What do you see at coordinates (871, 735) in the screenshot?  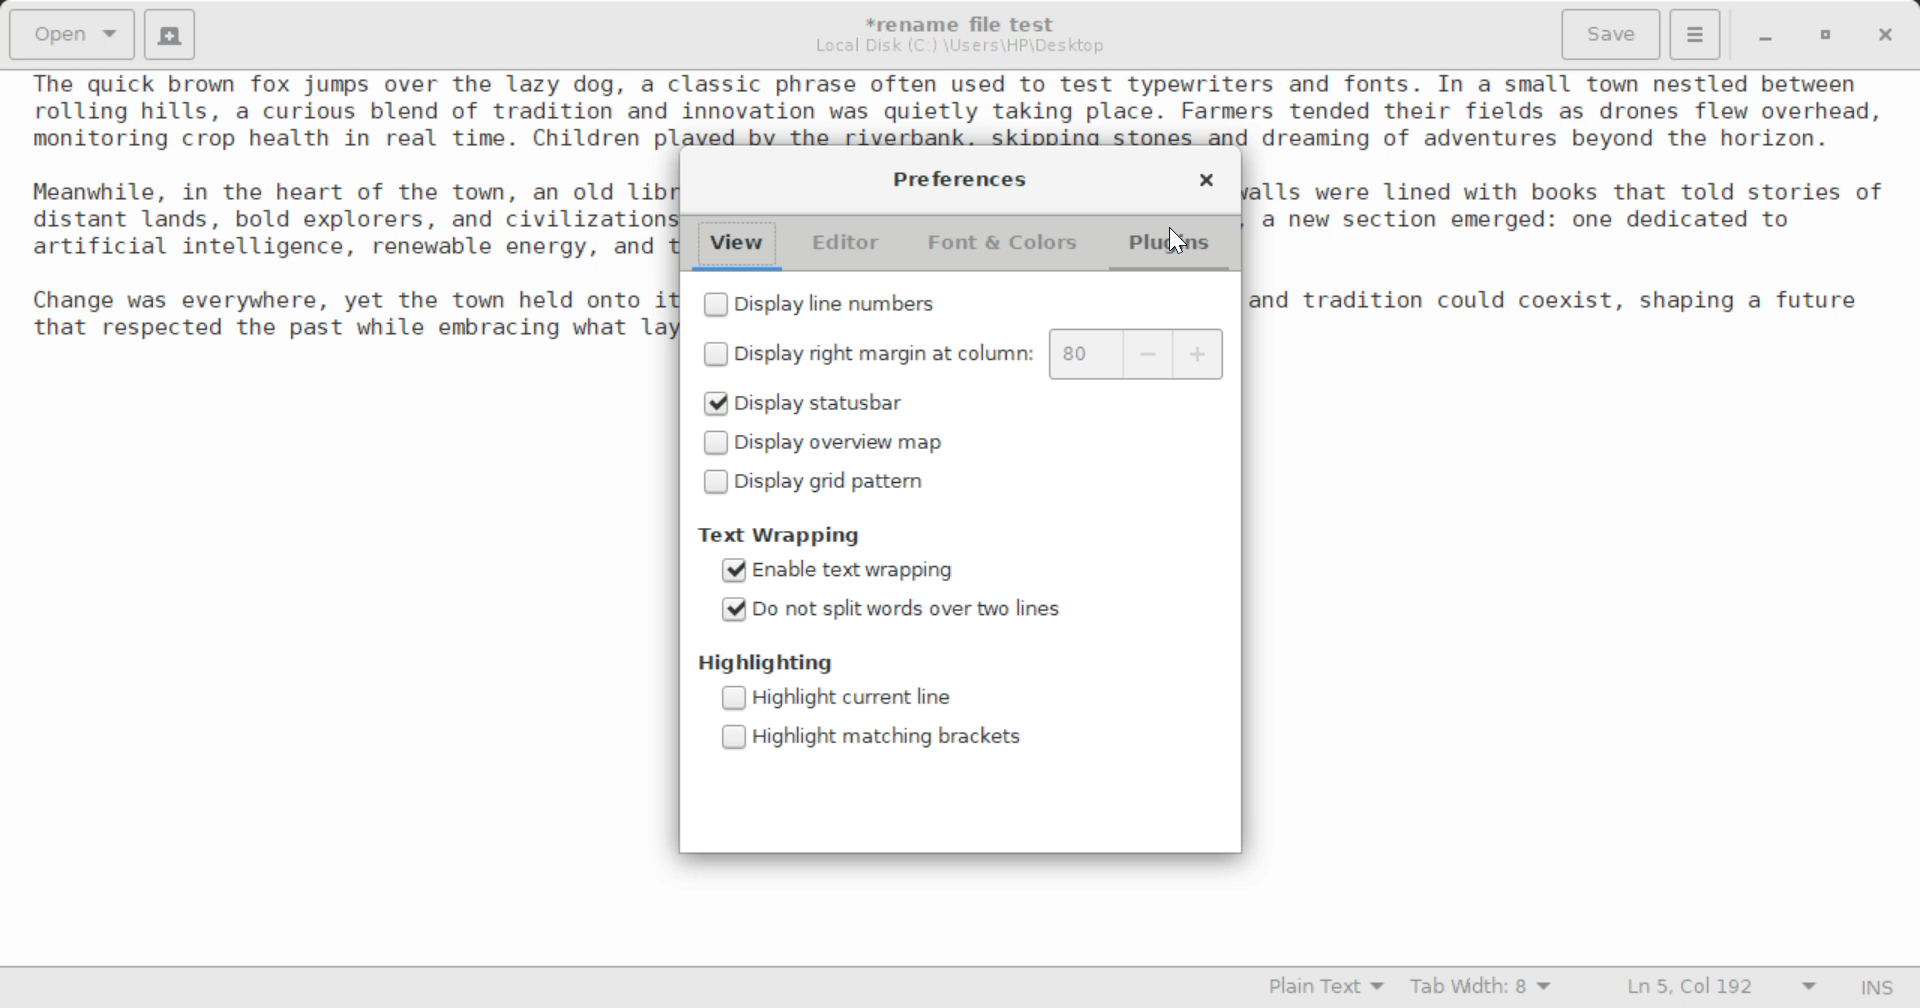 I see `Highlight matching brackets` at bounding box center [871, 735].